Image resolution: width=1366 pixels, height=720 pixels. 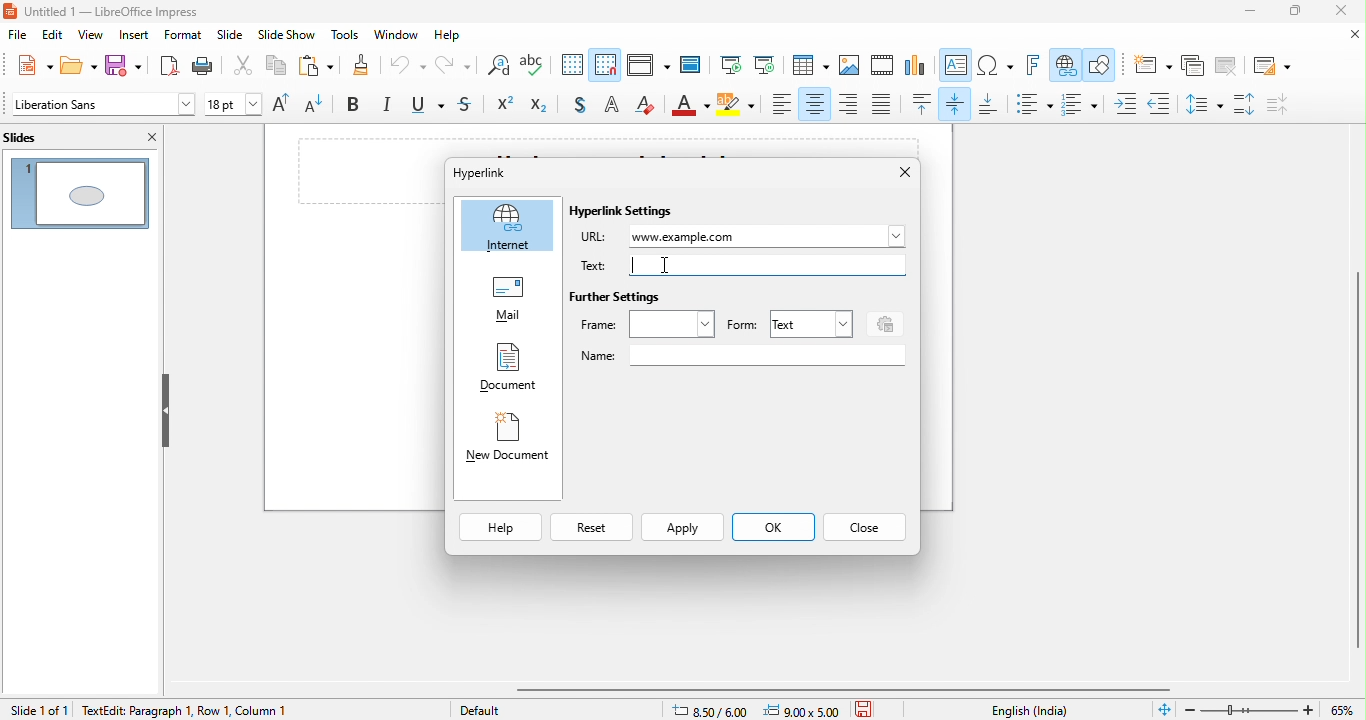 What do you see at coordinates (507, 370) in the screenshot?
I see `document` at bounding box center [507, 370].